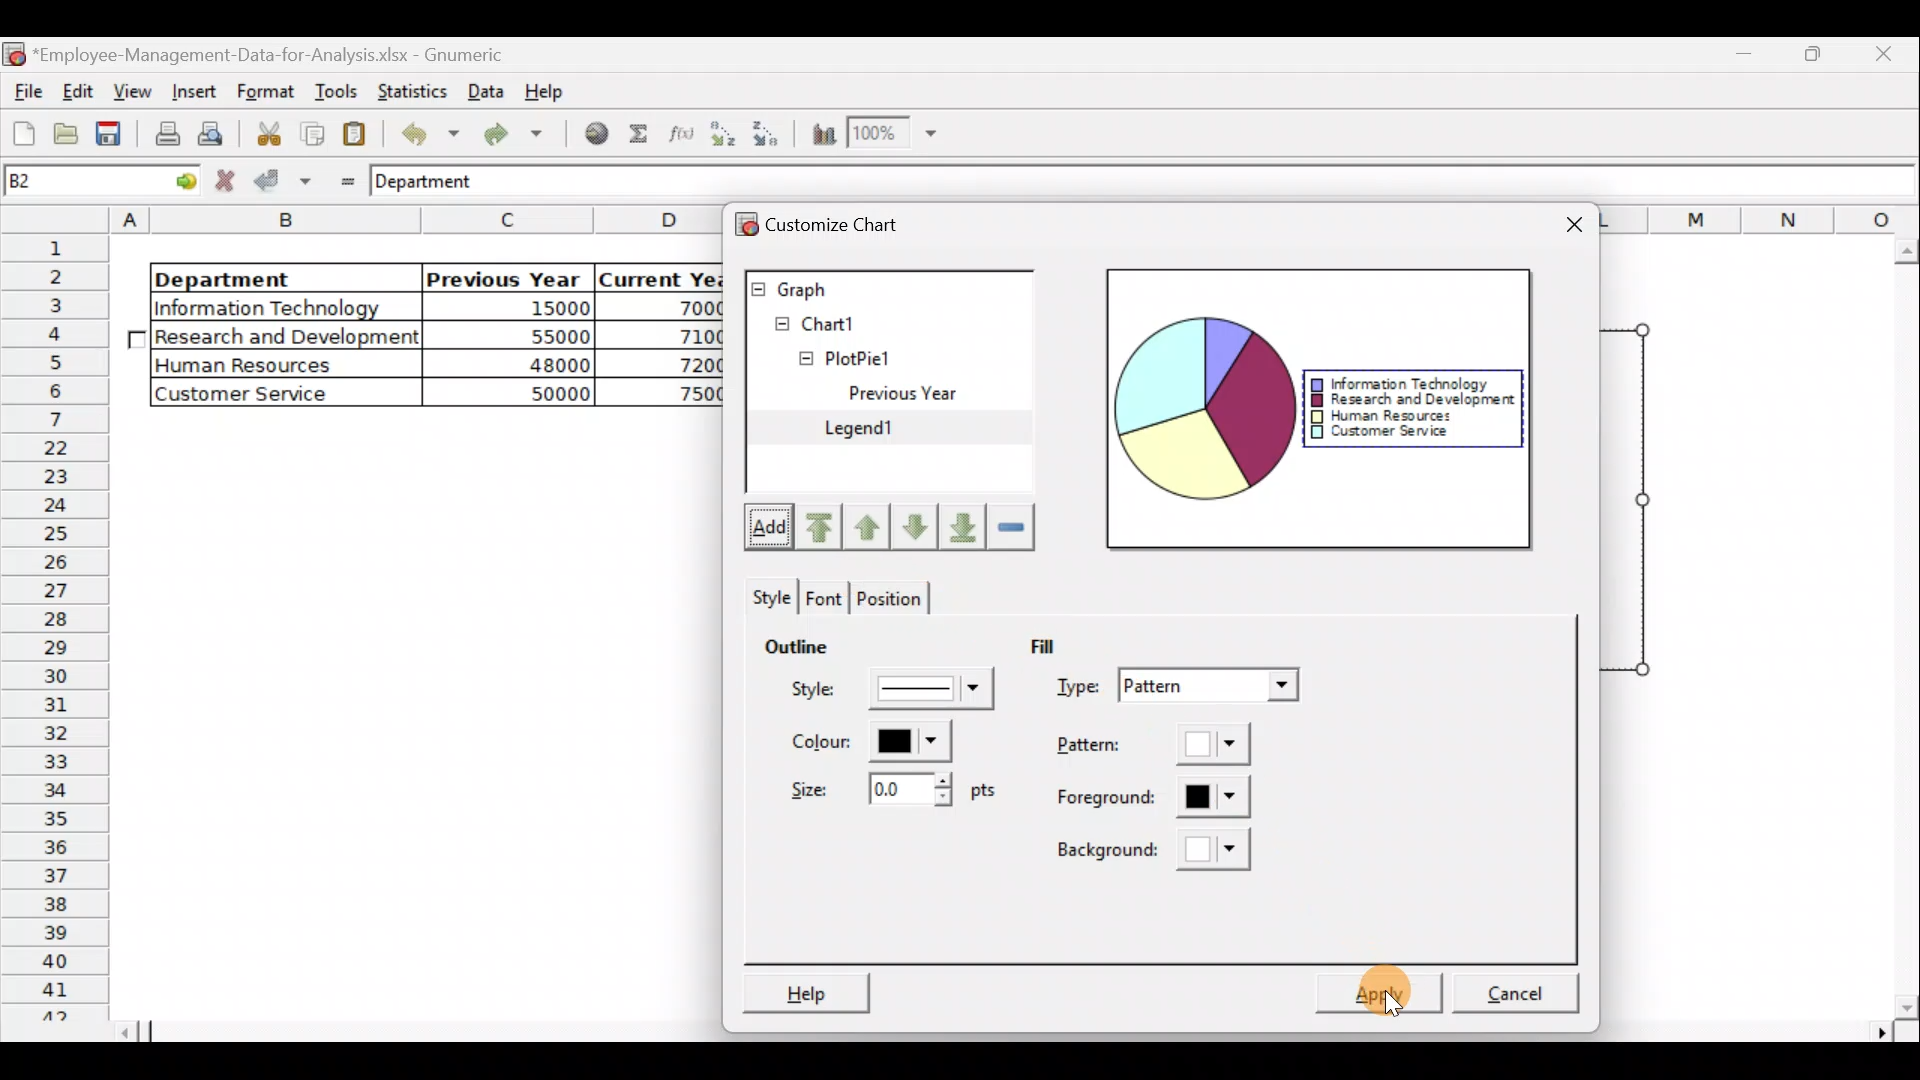 The height and width of the screenshot is (1080, 1920). What do you see at coordinates (341, 179) in the screenshot?
I see `Enter formula` at bounding box center [341, 179].